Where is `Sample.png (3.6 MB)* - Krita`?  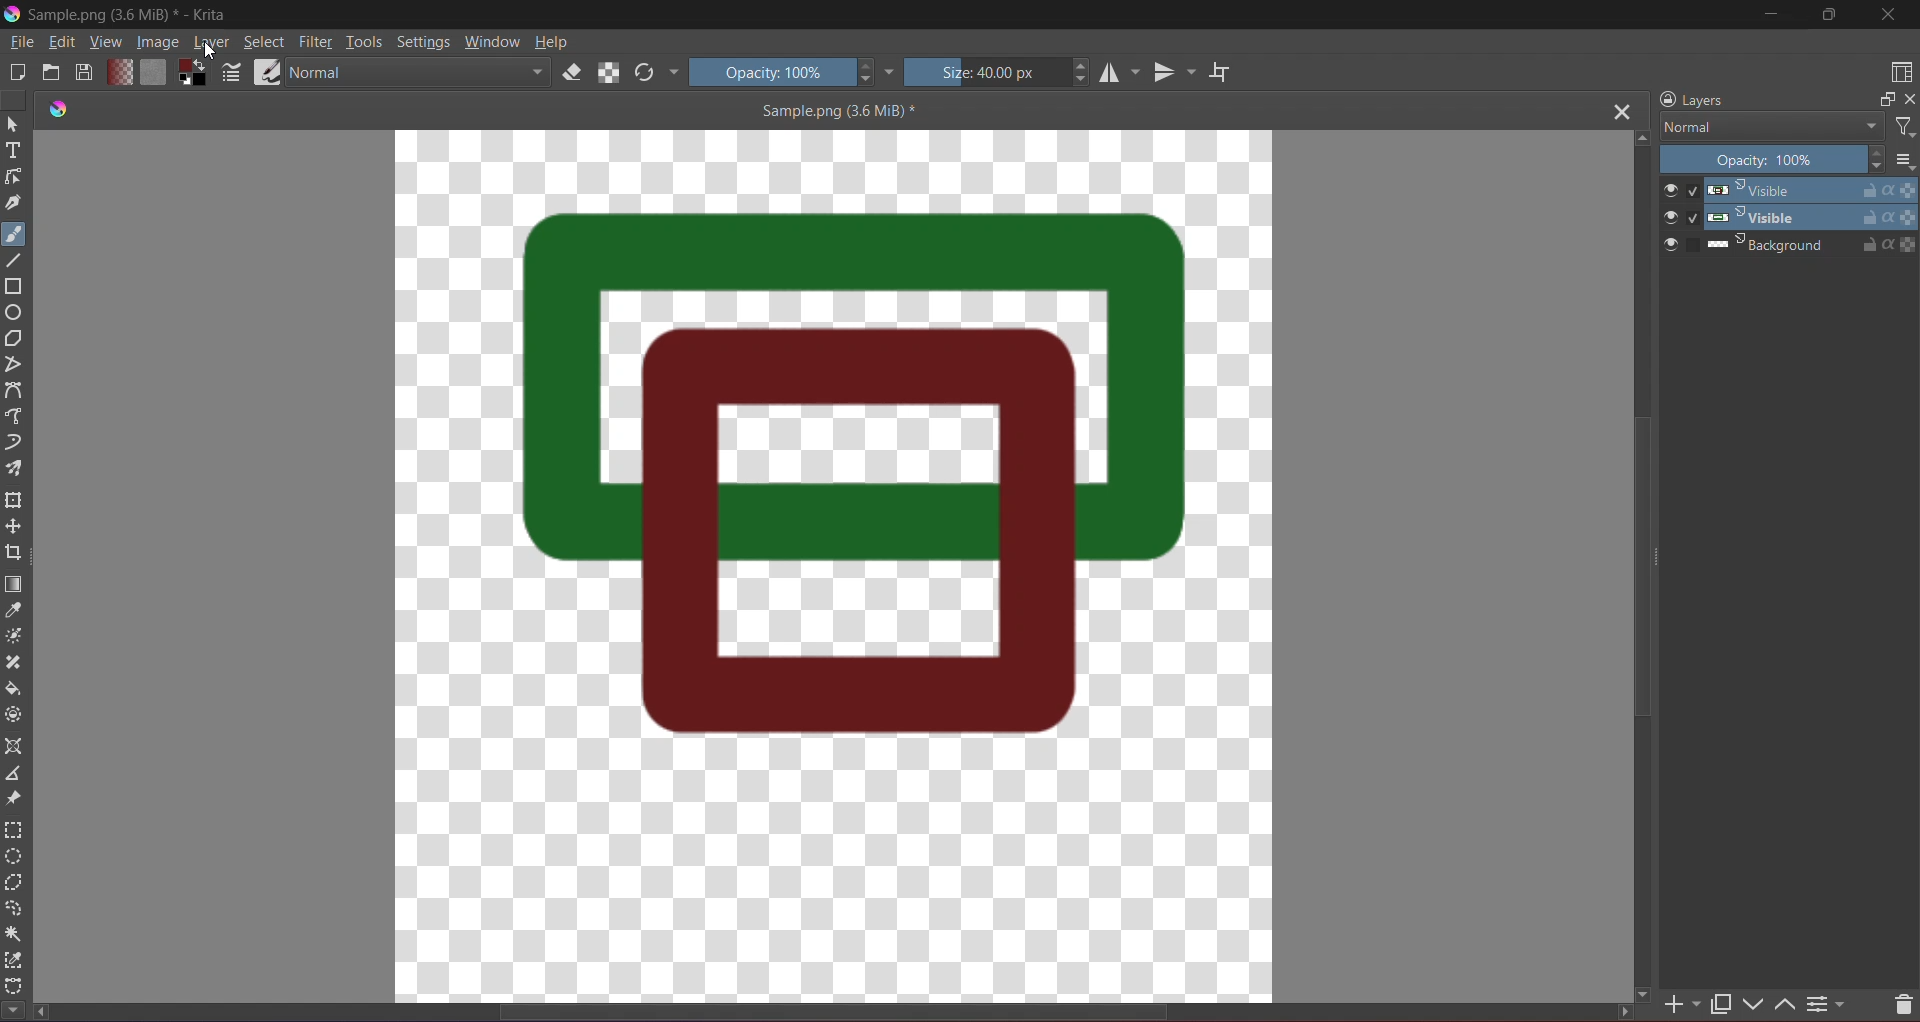
Sample.png (3.6 MB)* - Krita is located at coordinates (130, 19).